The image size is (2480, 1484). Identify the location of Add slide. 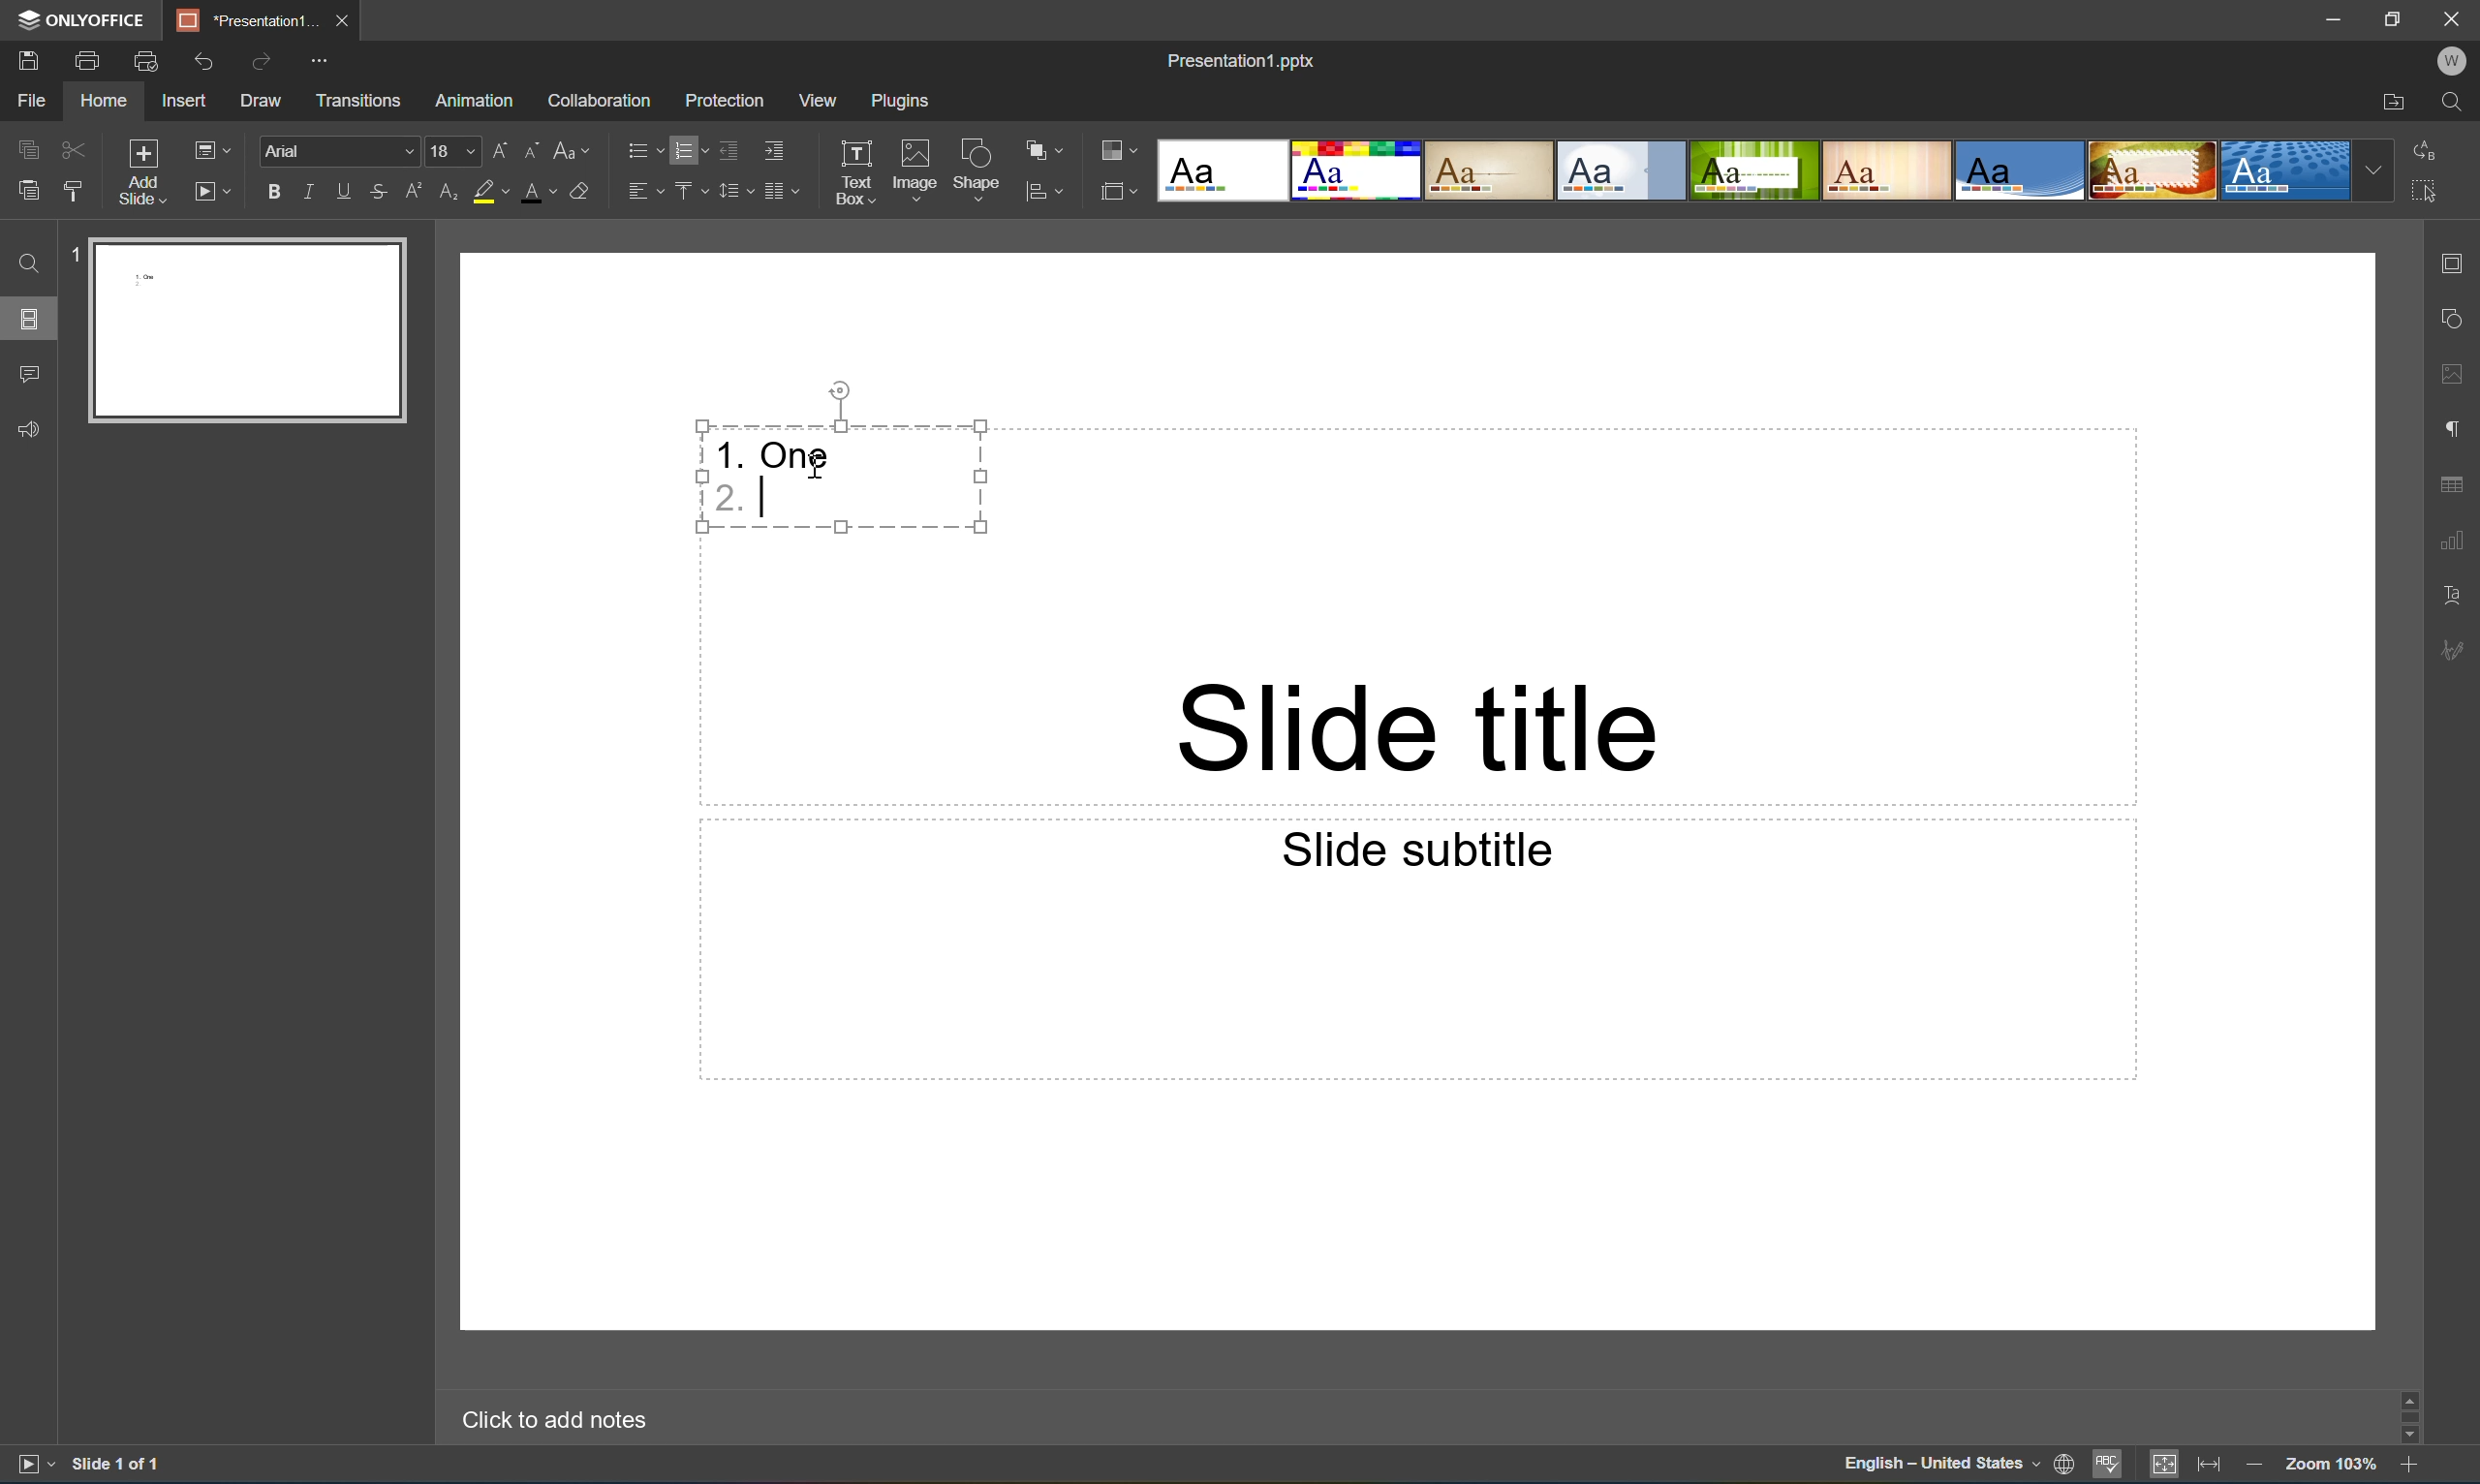
(140, 171).